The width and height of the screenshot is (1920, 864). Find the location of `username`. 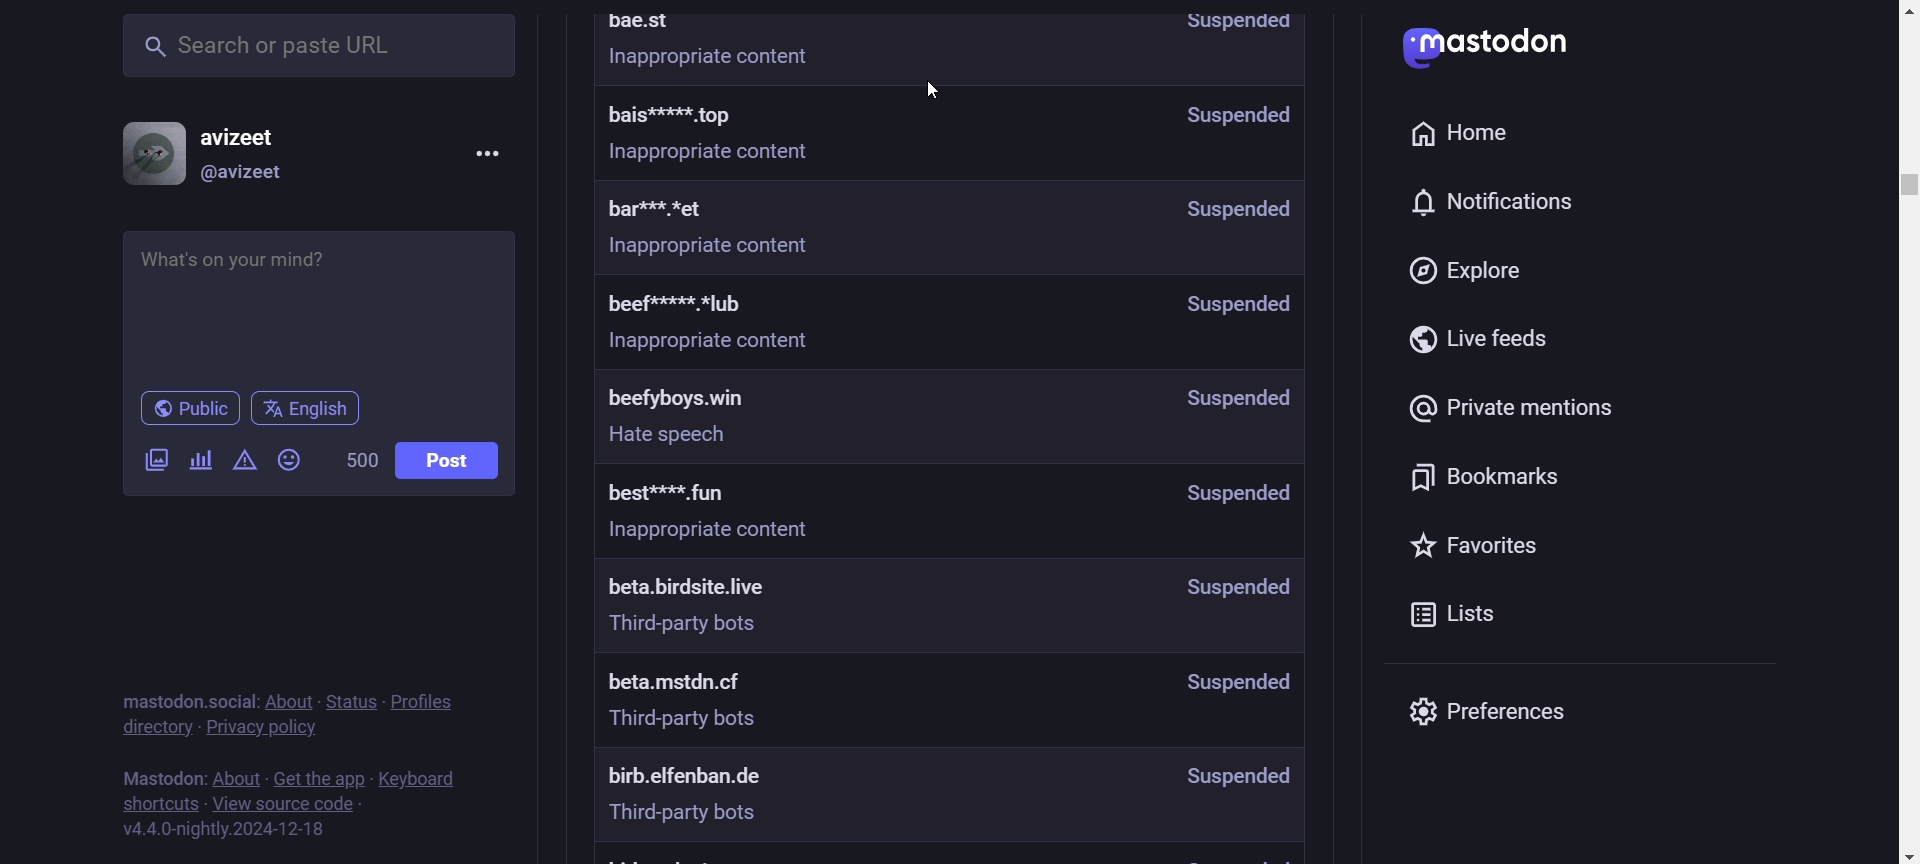

username is located at coordinates (250, 131).